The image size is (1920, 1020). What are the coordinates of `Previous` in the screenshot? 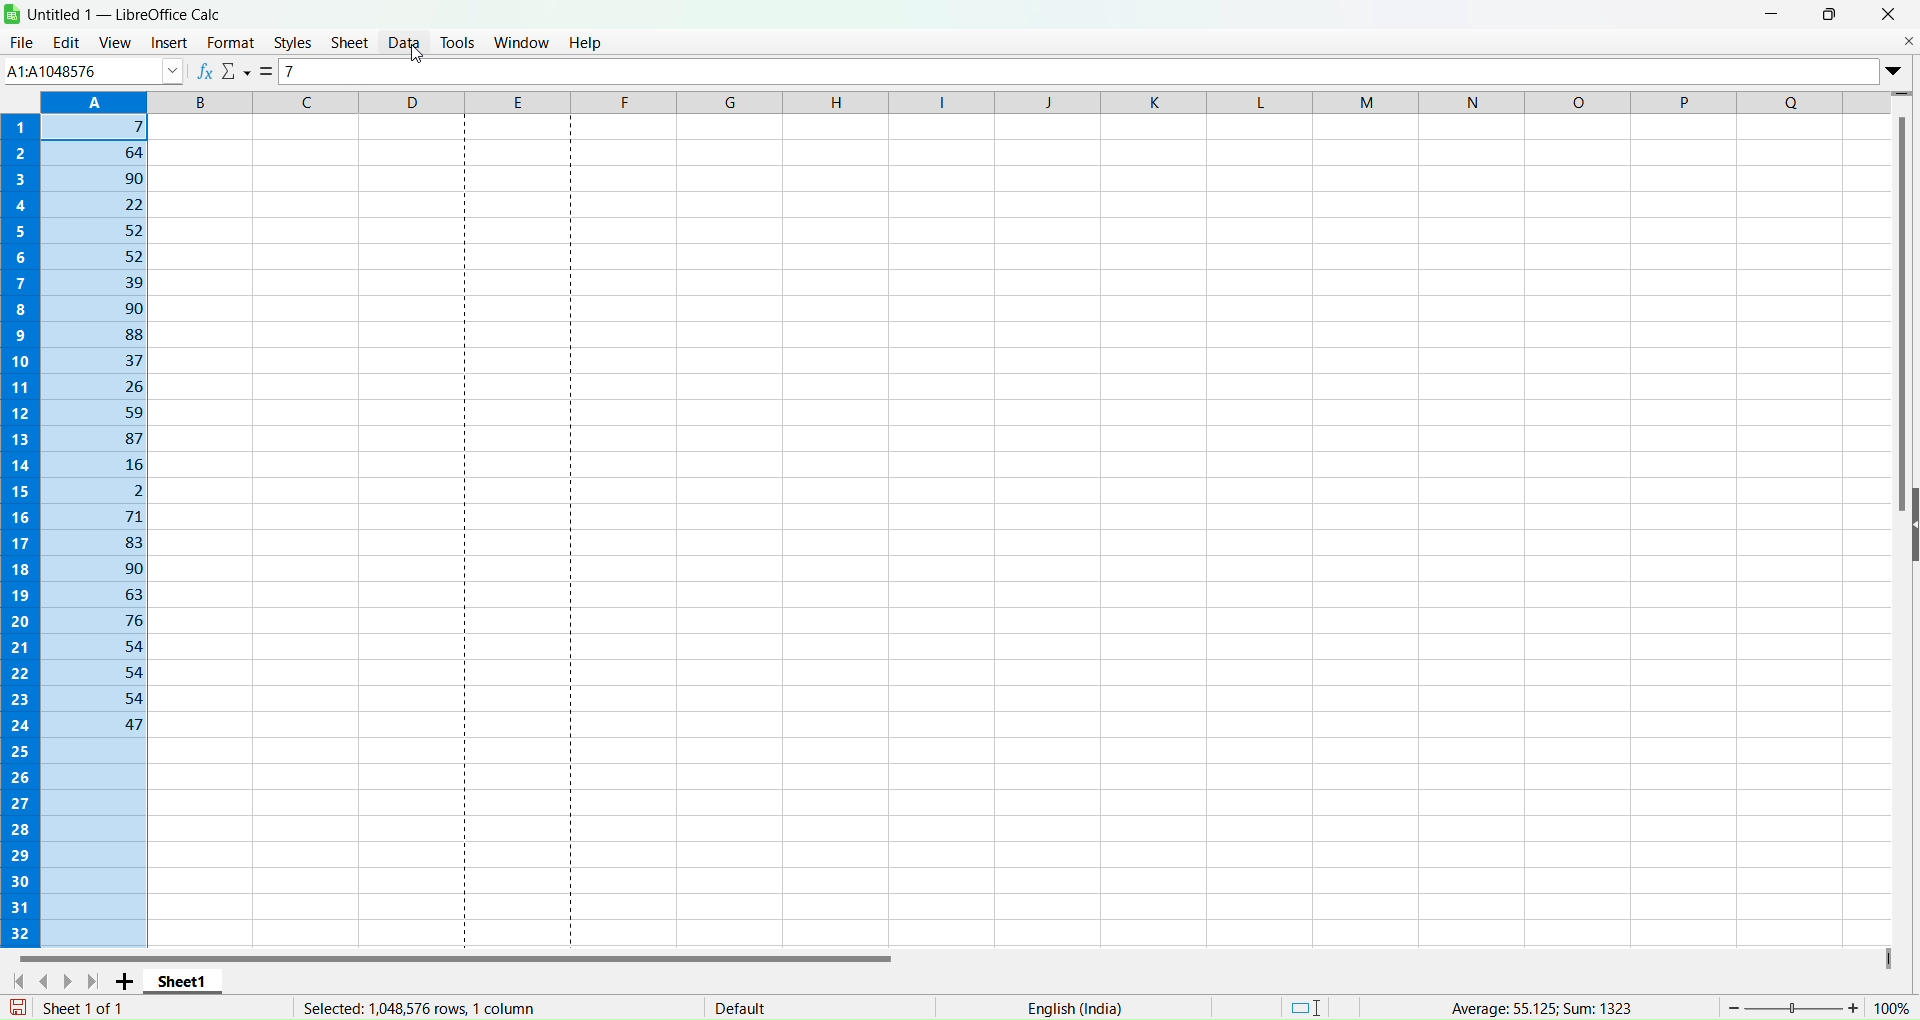 It's located at (50, 979).